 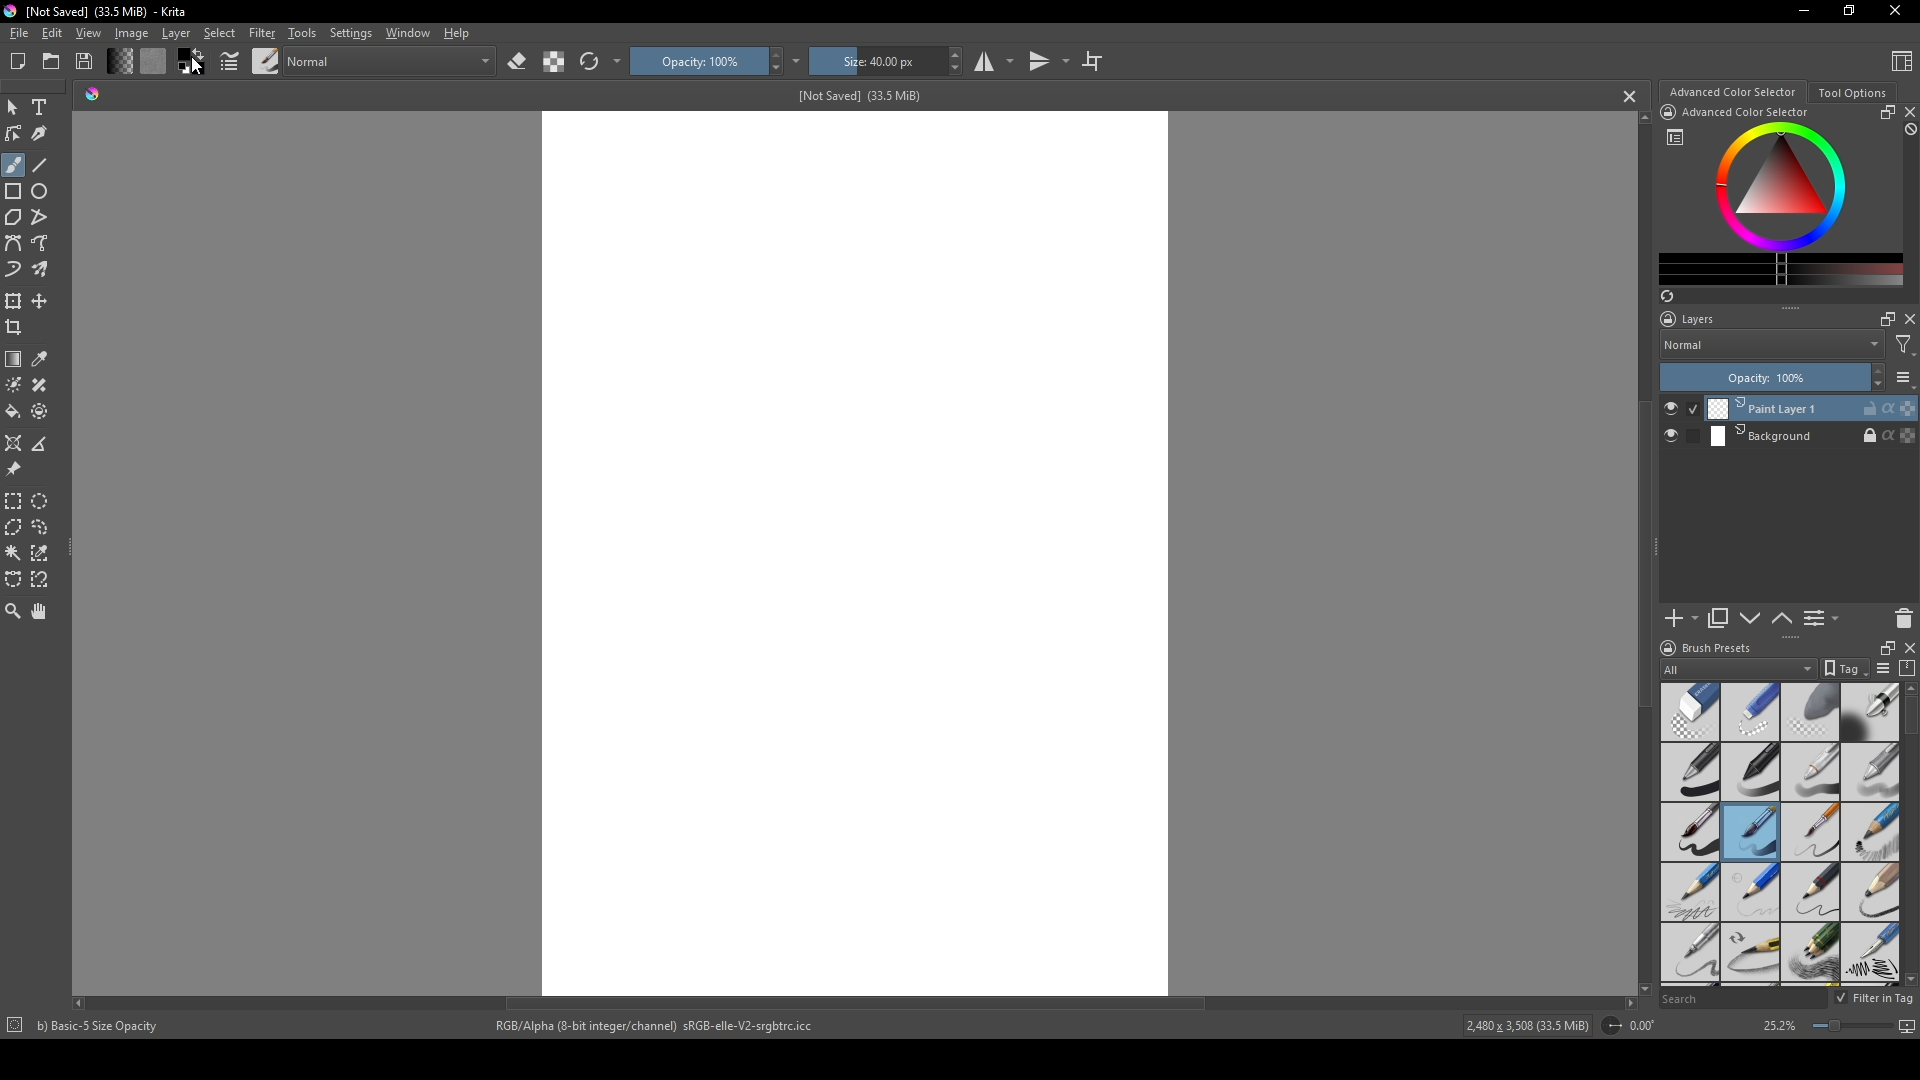 What do you see at coordinates (42, 244) in the screenshot?
I see `free hand` at bounding box center [42, 244].